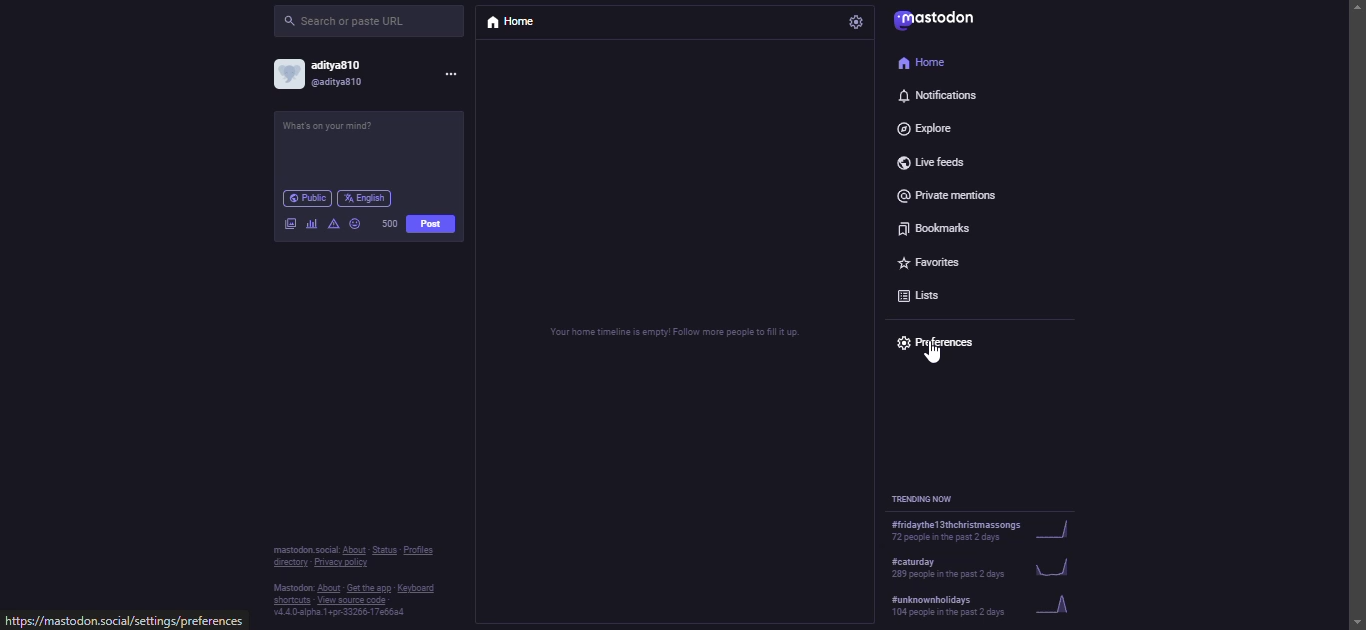 The height and width of the screenshot is (630, 1366). I want to click on favorites, so click(931, 258).